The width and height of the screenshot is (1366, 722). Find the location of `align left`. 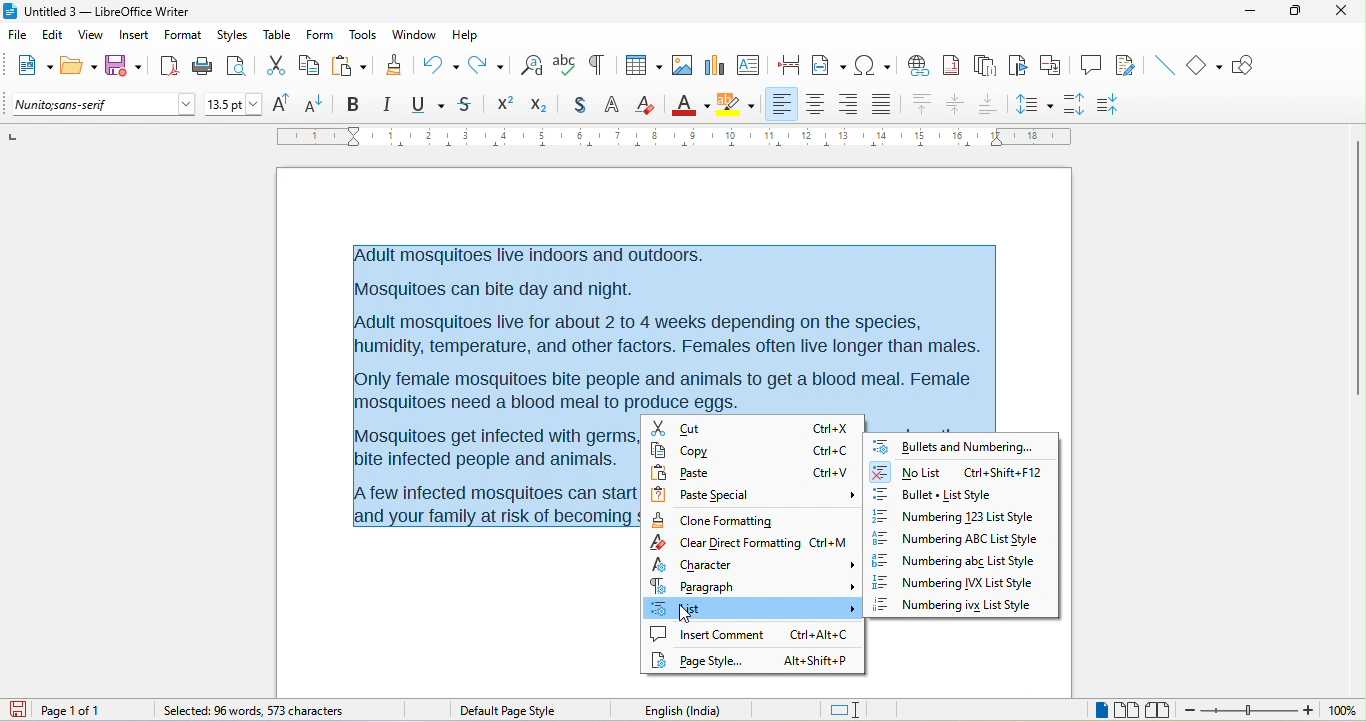

align left is located at coordinates (783, 104).